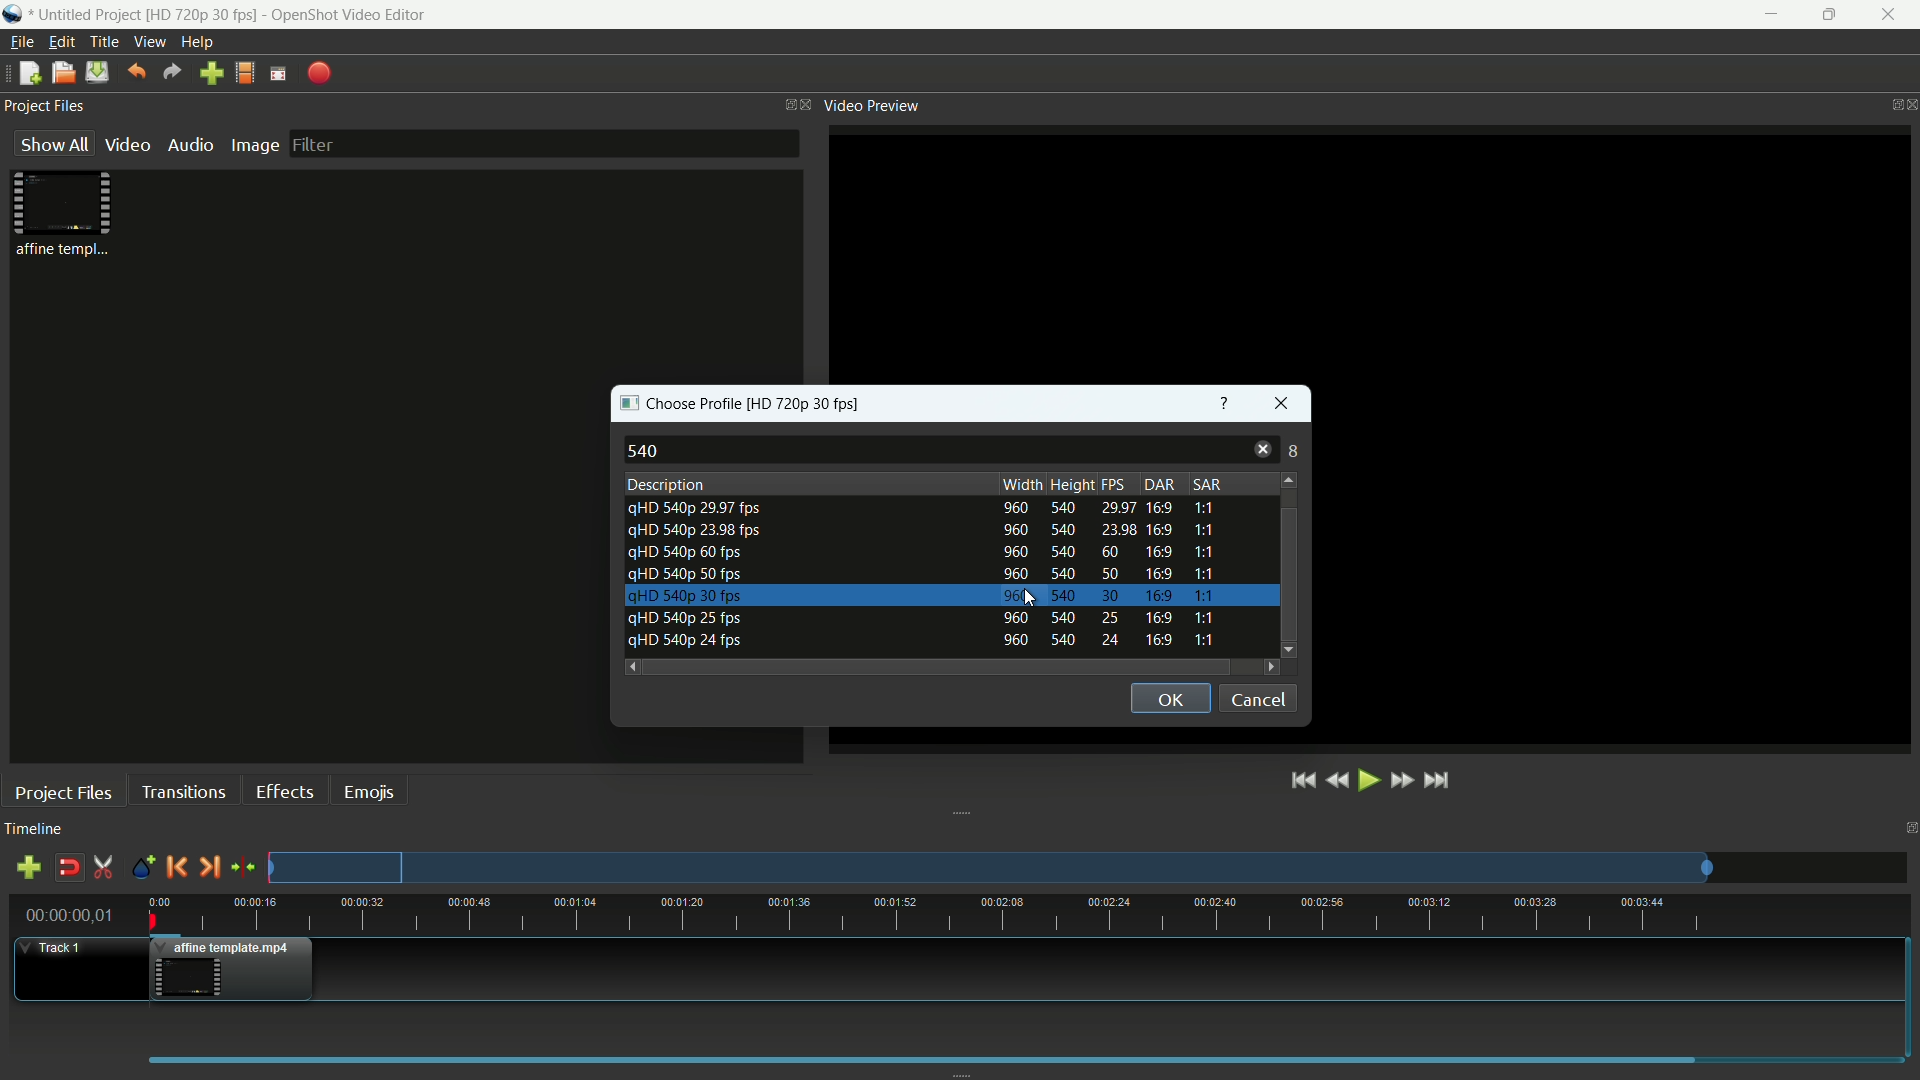 The width and height of the screenshot is (1920, 1080). What do you see at coordinates (201, 15) in the screenshot?
I see `profile` at bounding box center [201, 15].